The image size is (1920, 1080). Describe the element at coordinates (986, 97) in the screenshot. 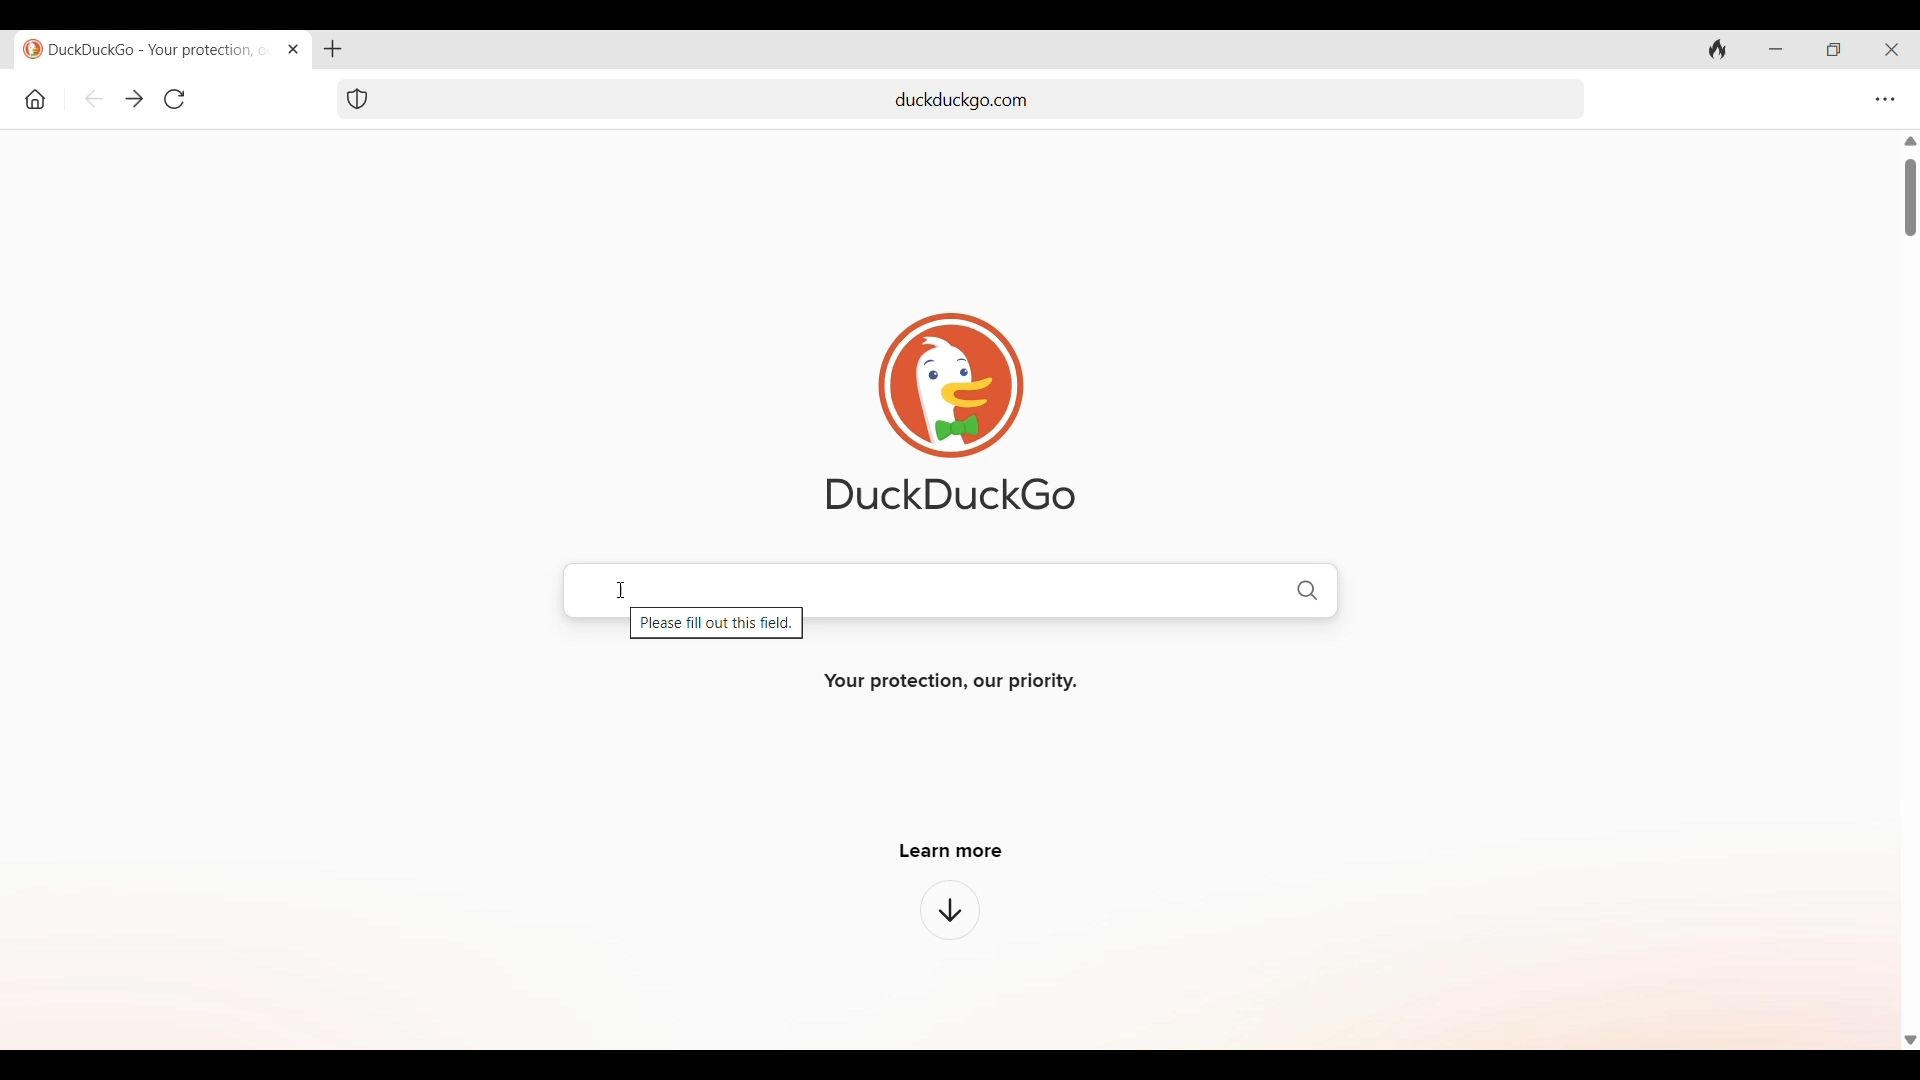

I see `Add URL` at that location.